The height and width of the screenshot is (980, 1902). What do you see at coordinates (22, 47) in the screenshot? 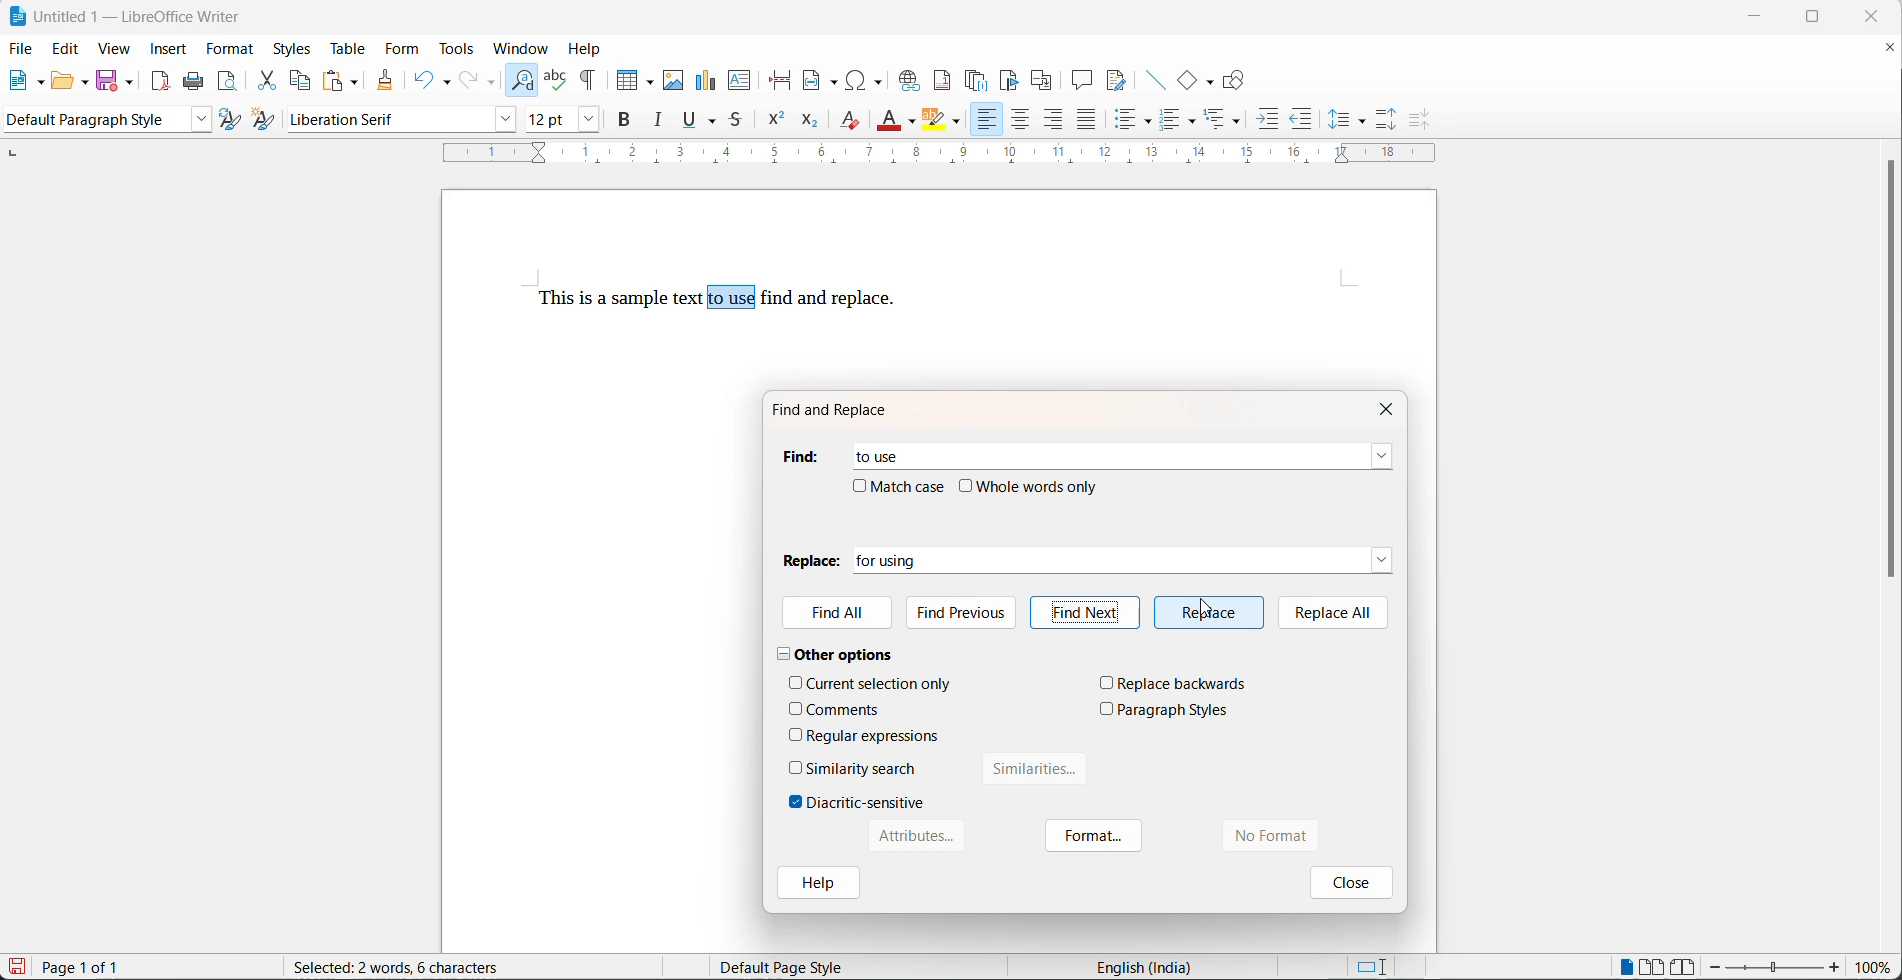
I see `file` at bounding box center [22, 47].